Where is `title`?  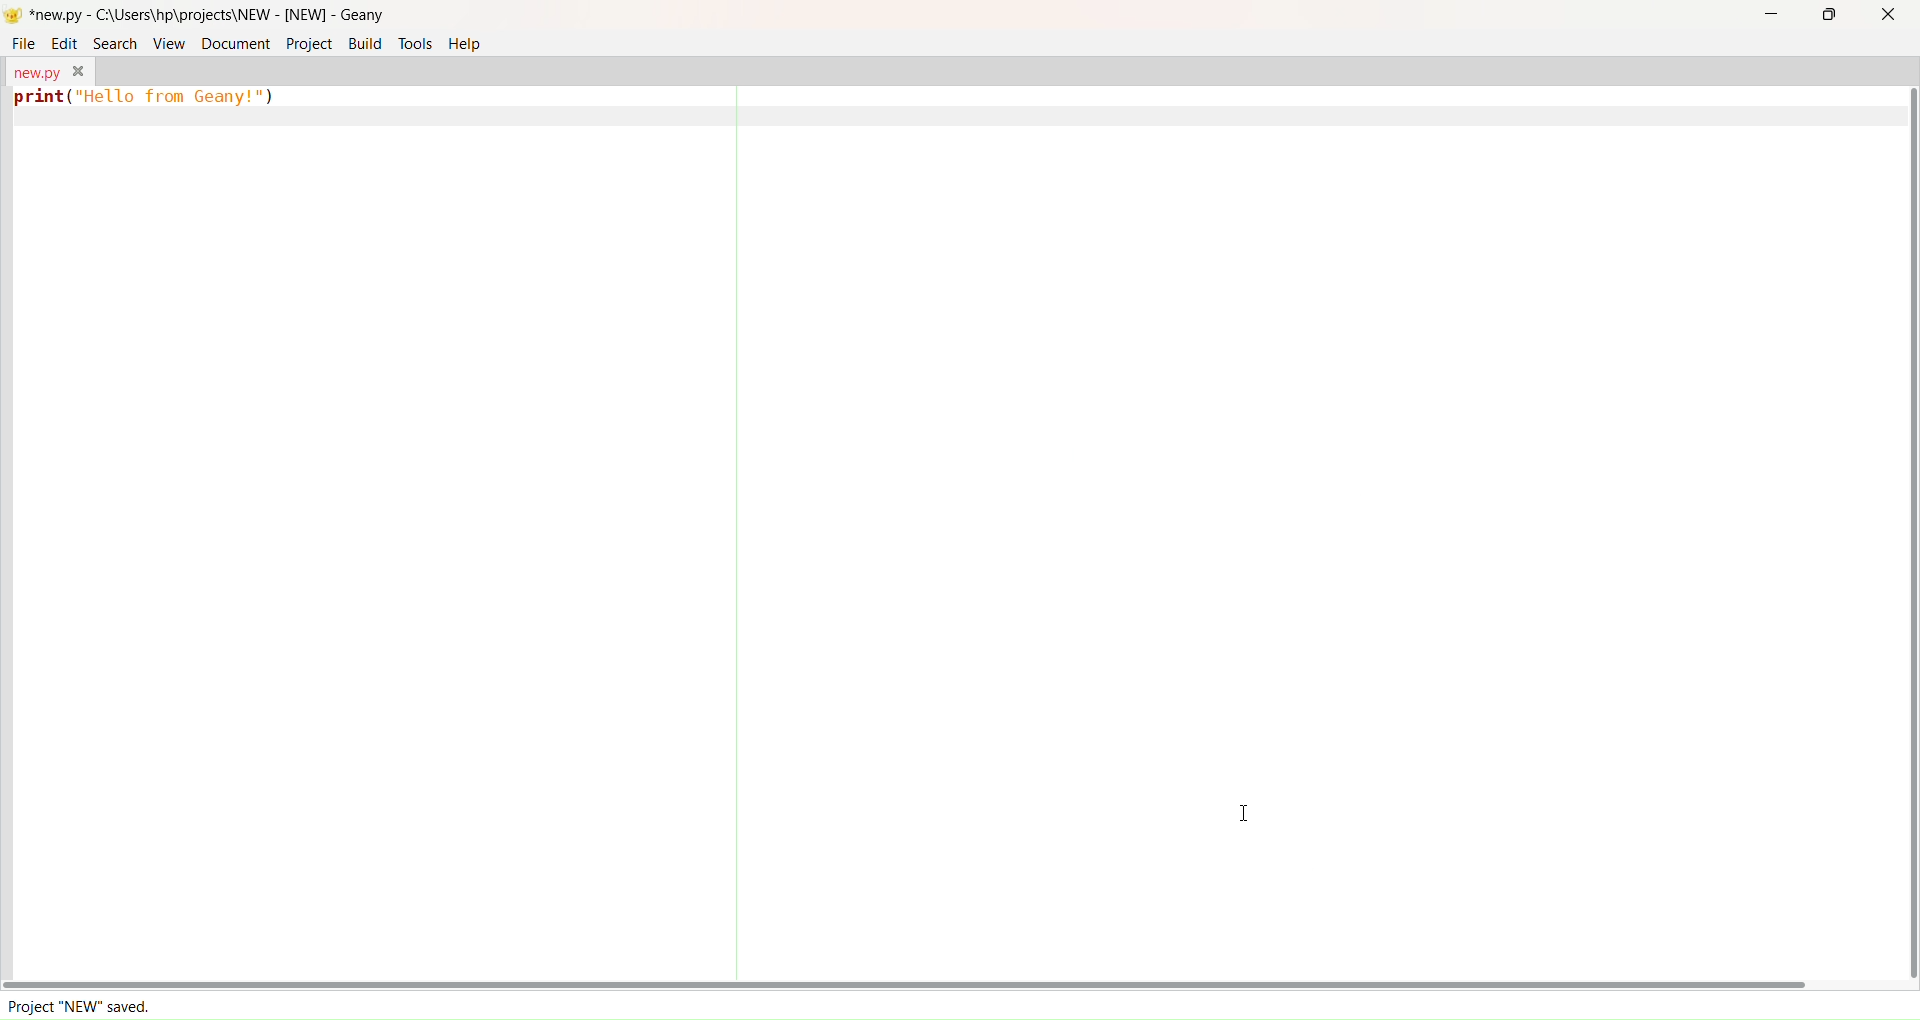 title is located at coordinates (208, 14).